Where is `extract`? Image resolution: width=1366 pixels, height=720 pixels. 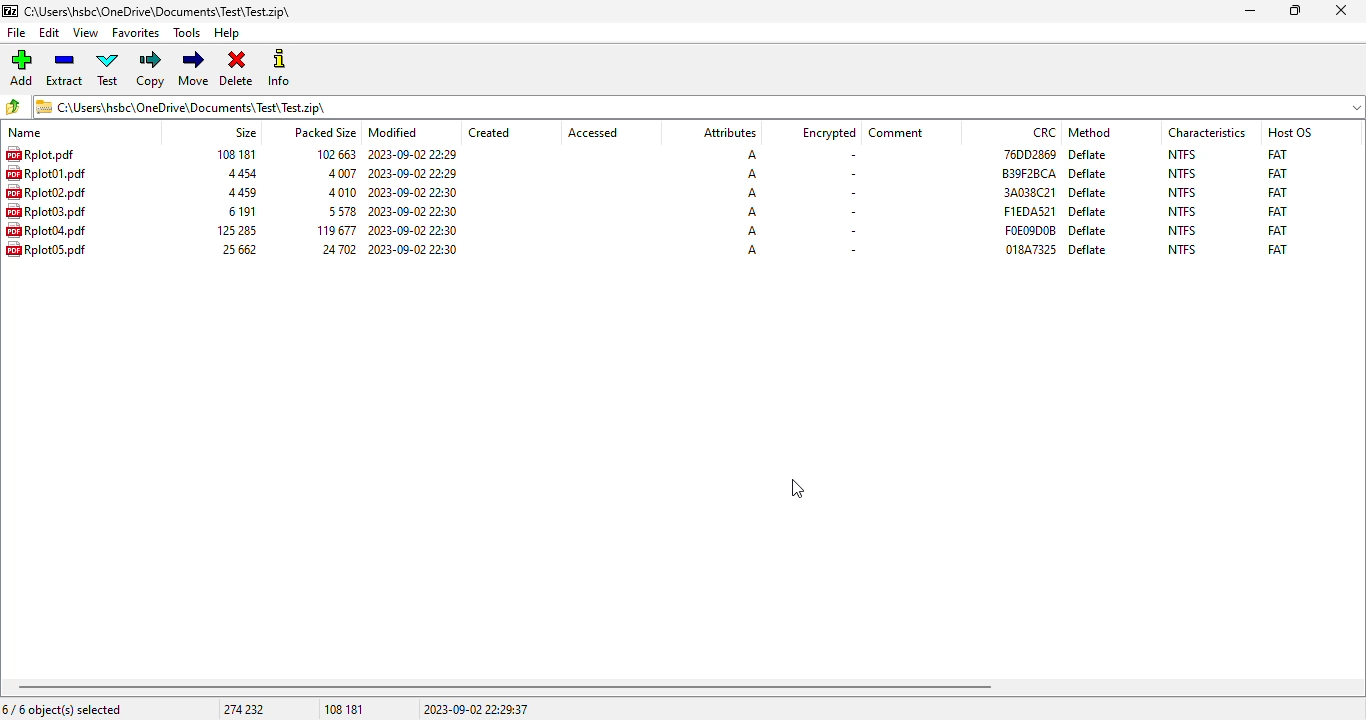
extract is located at coordinates (65, 69).